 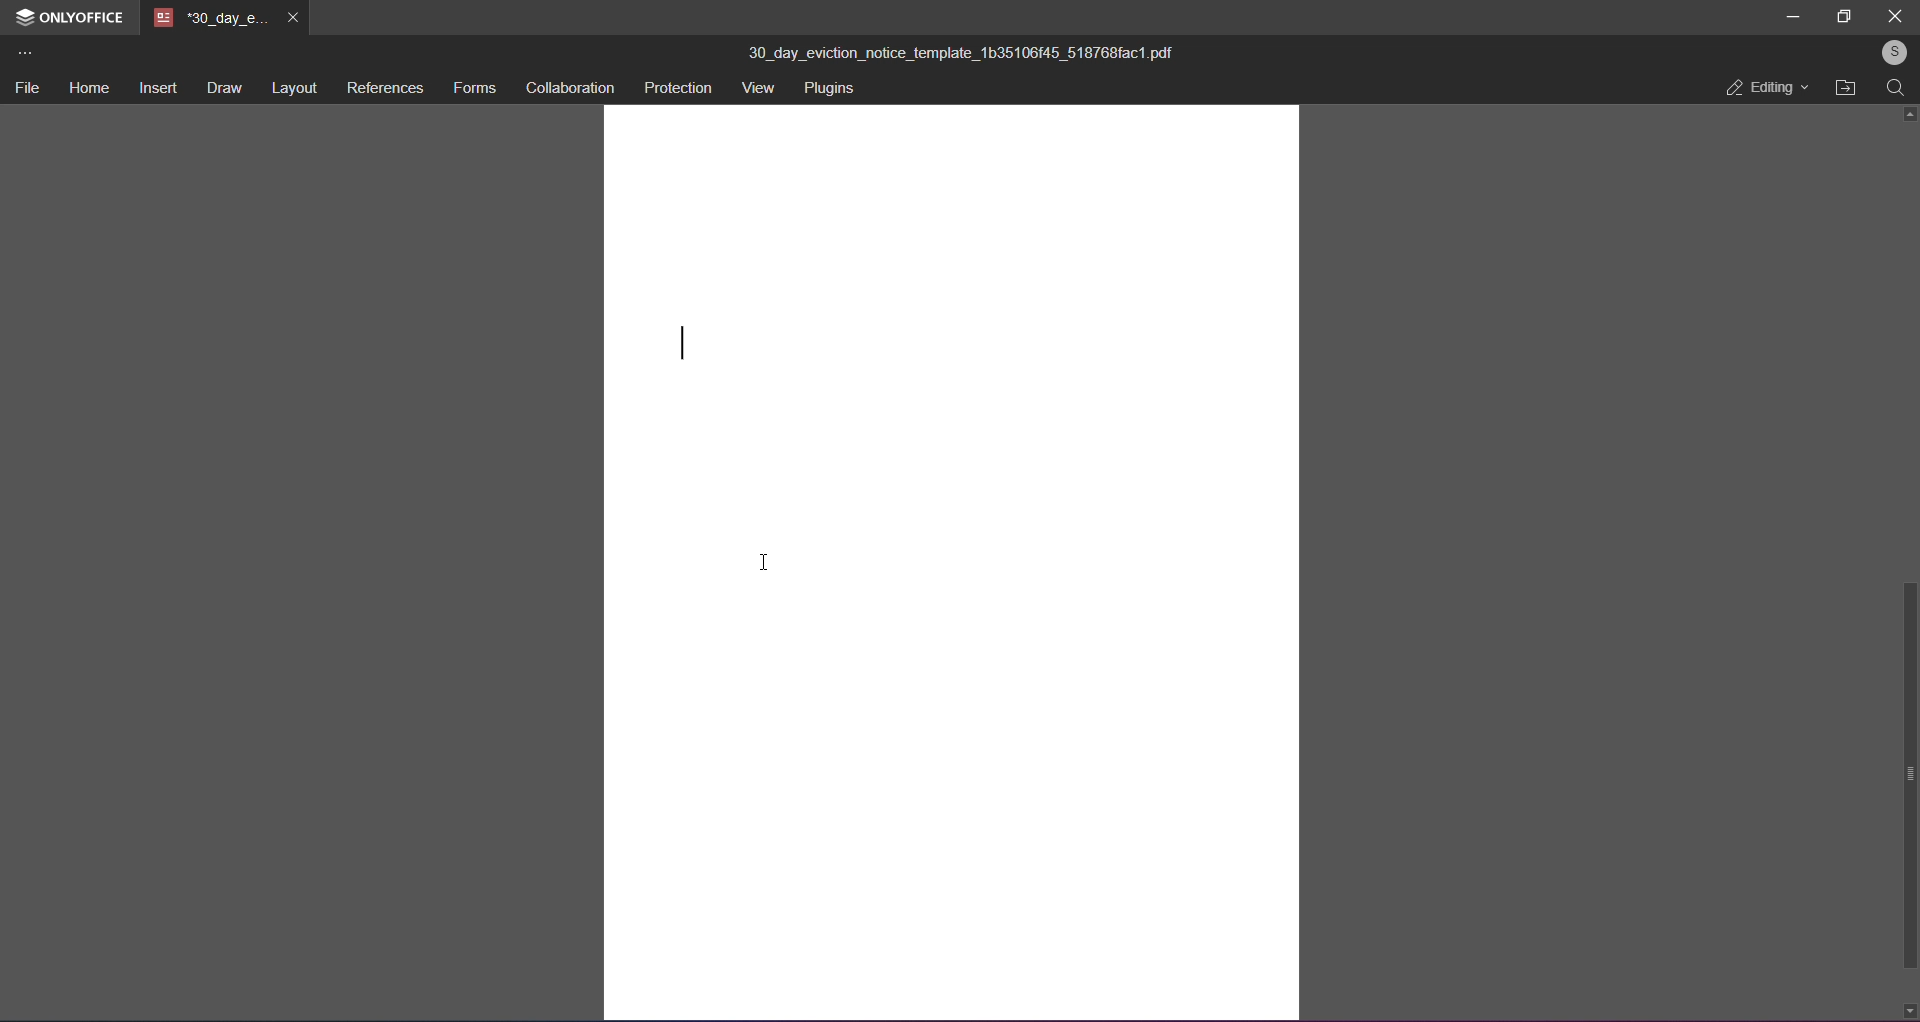 What do you see at coordinates (1907, 776) in the screenshot?
I see `scroll bar` at bounding box center [1907, 776].